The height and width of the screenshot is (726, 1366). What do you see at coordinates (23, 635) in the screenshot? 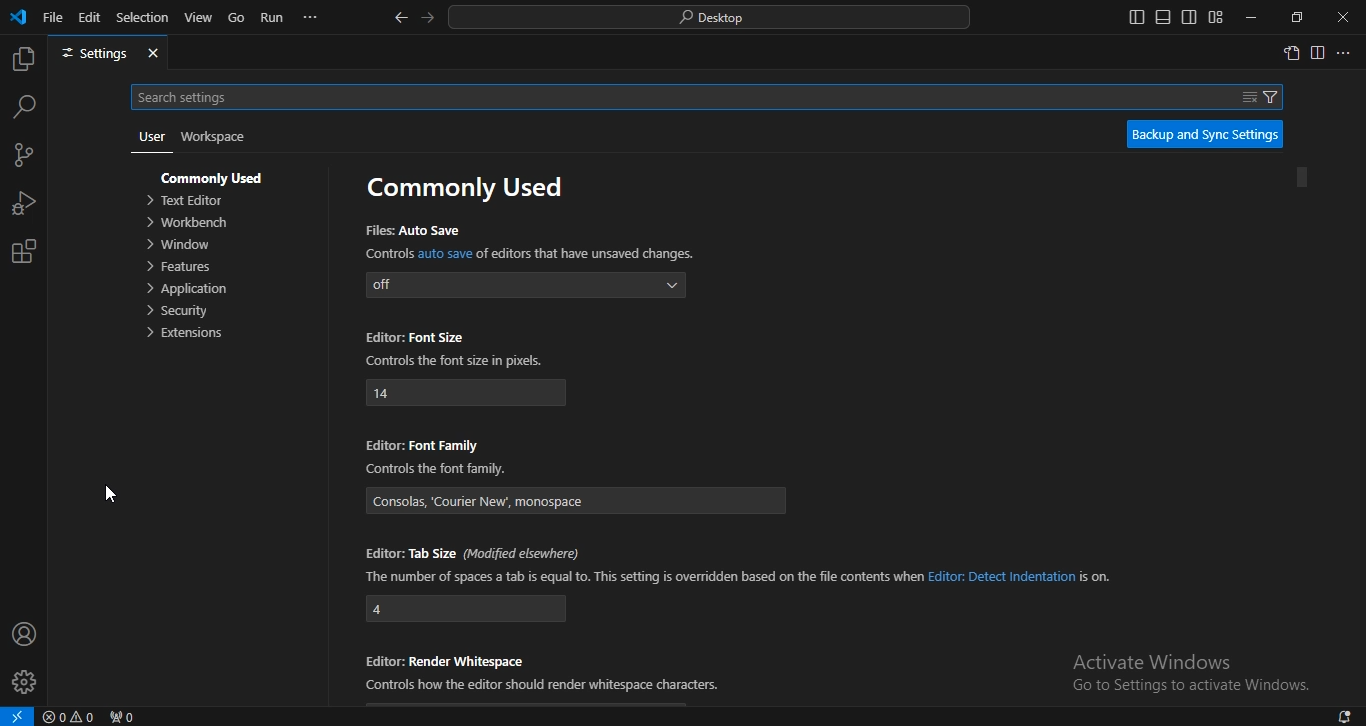
I see `account` at bounding box center [23, 635].